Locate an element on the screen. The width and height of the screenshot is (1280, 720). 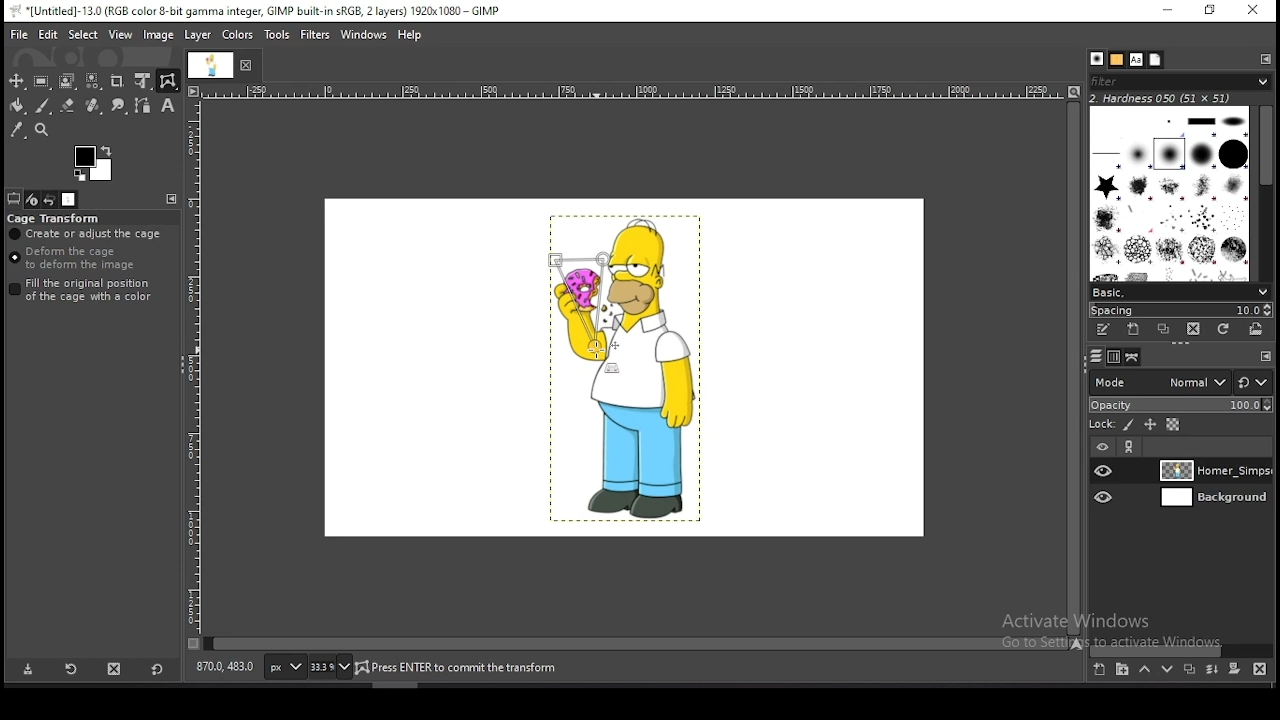
colors is located at coordinates (237, 35).